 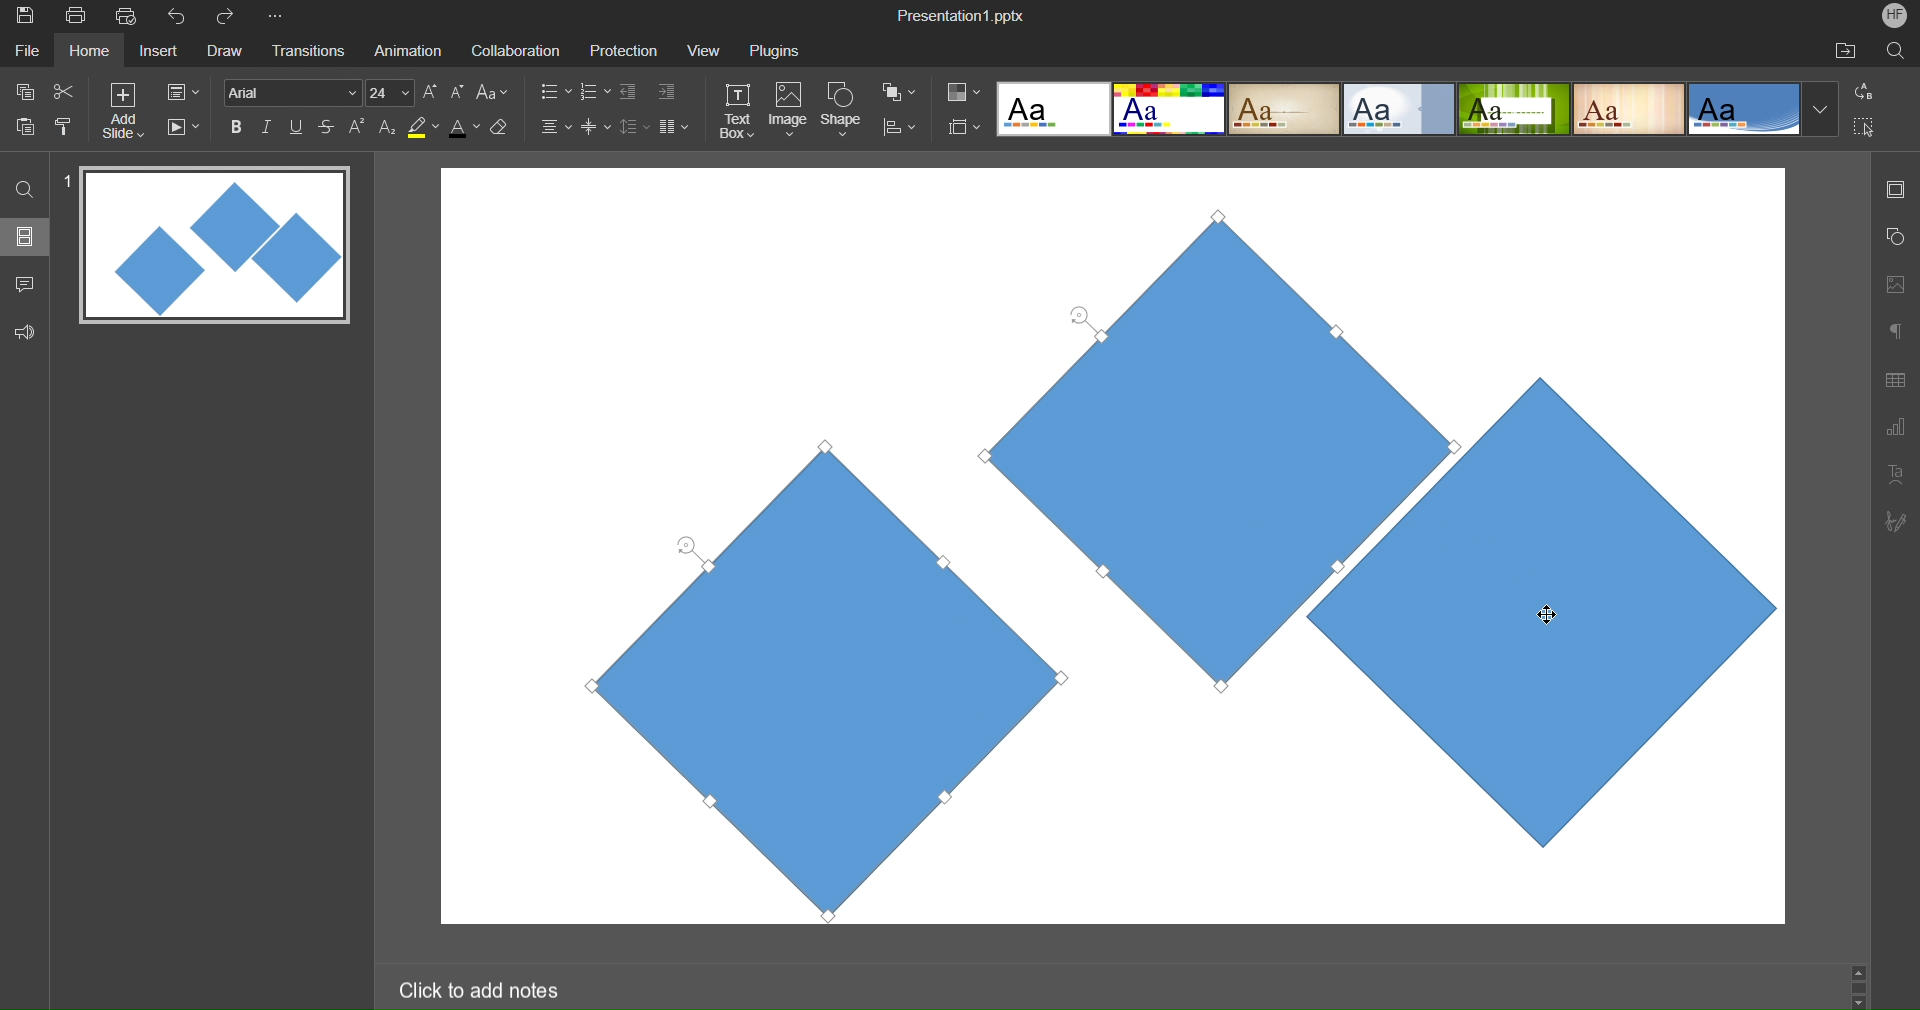 I want to click on Bold, so click(x=237, y=126).